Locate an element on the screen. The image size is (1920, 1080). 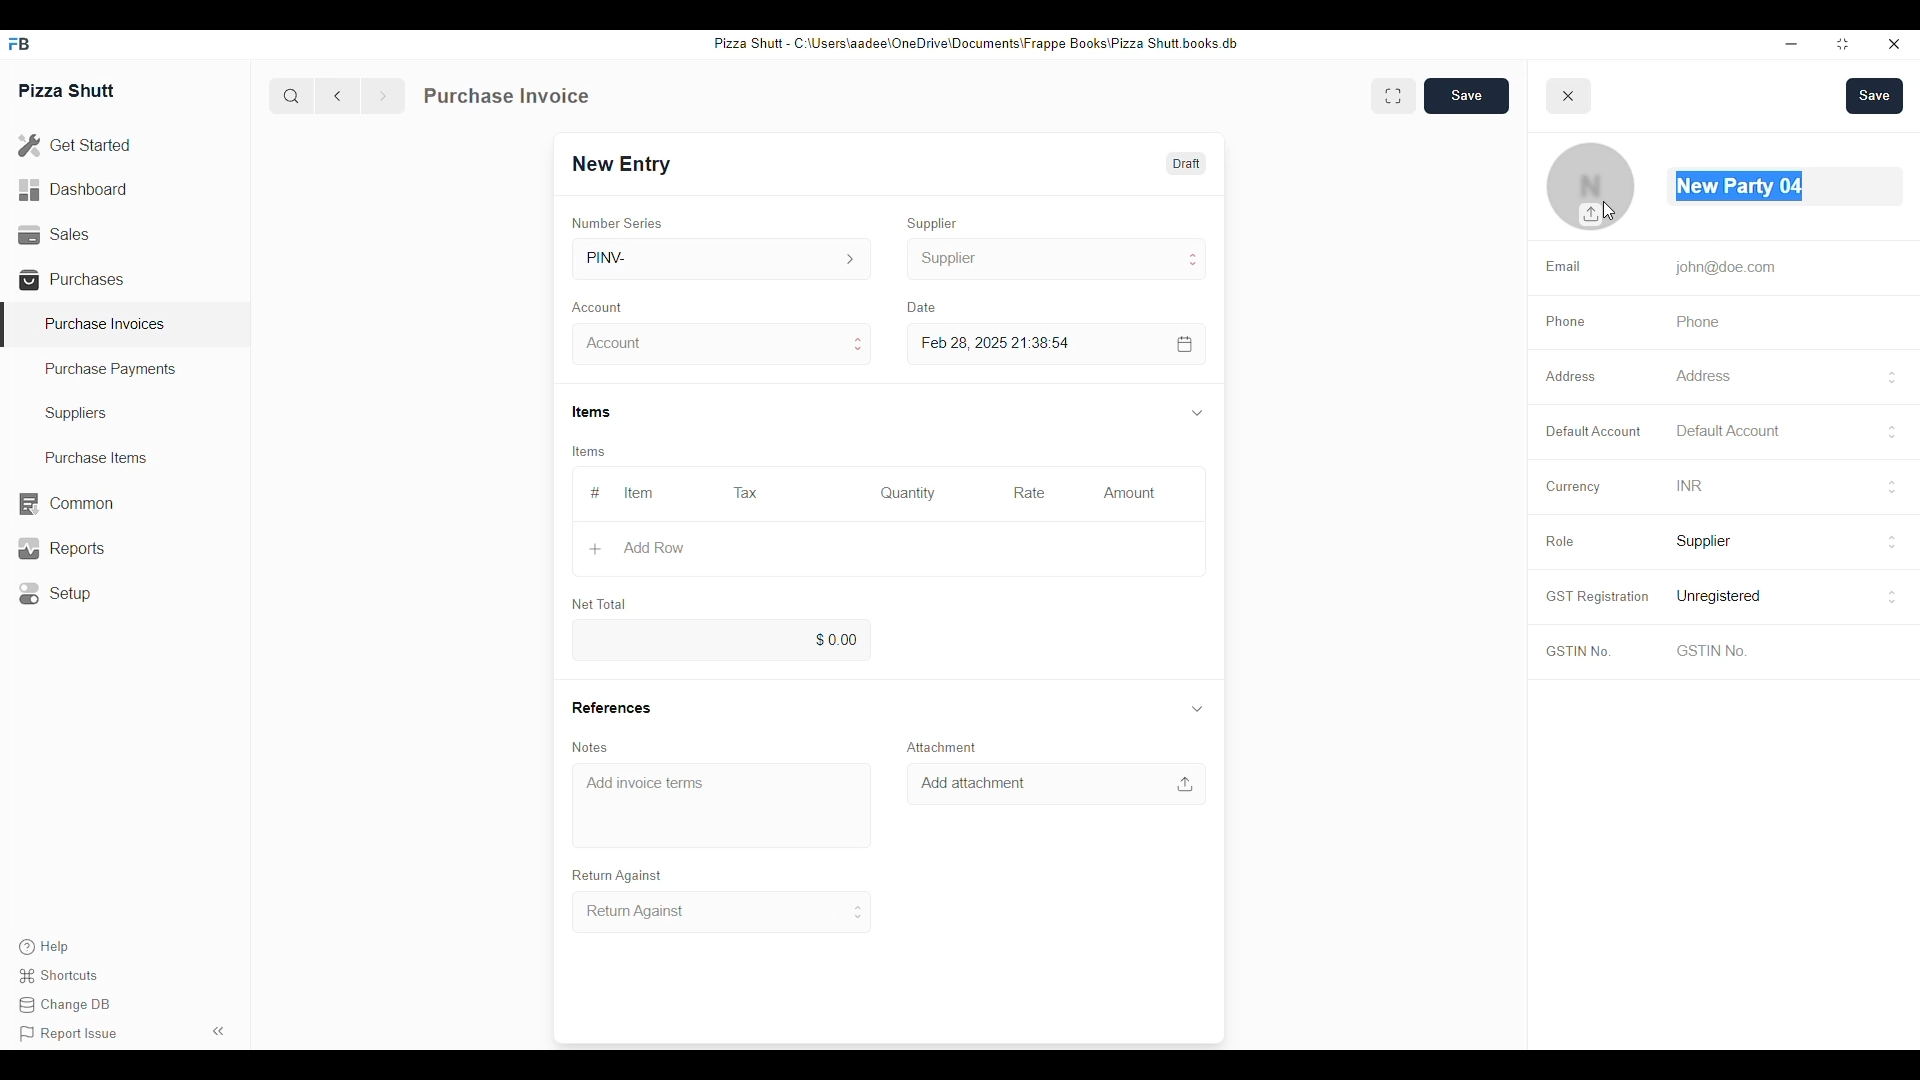
PINV is located at coordinates (724, 258).